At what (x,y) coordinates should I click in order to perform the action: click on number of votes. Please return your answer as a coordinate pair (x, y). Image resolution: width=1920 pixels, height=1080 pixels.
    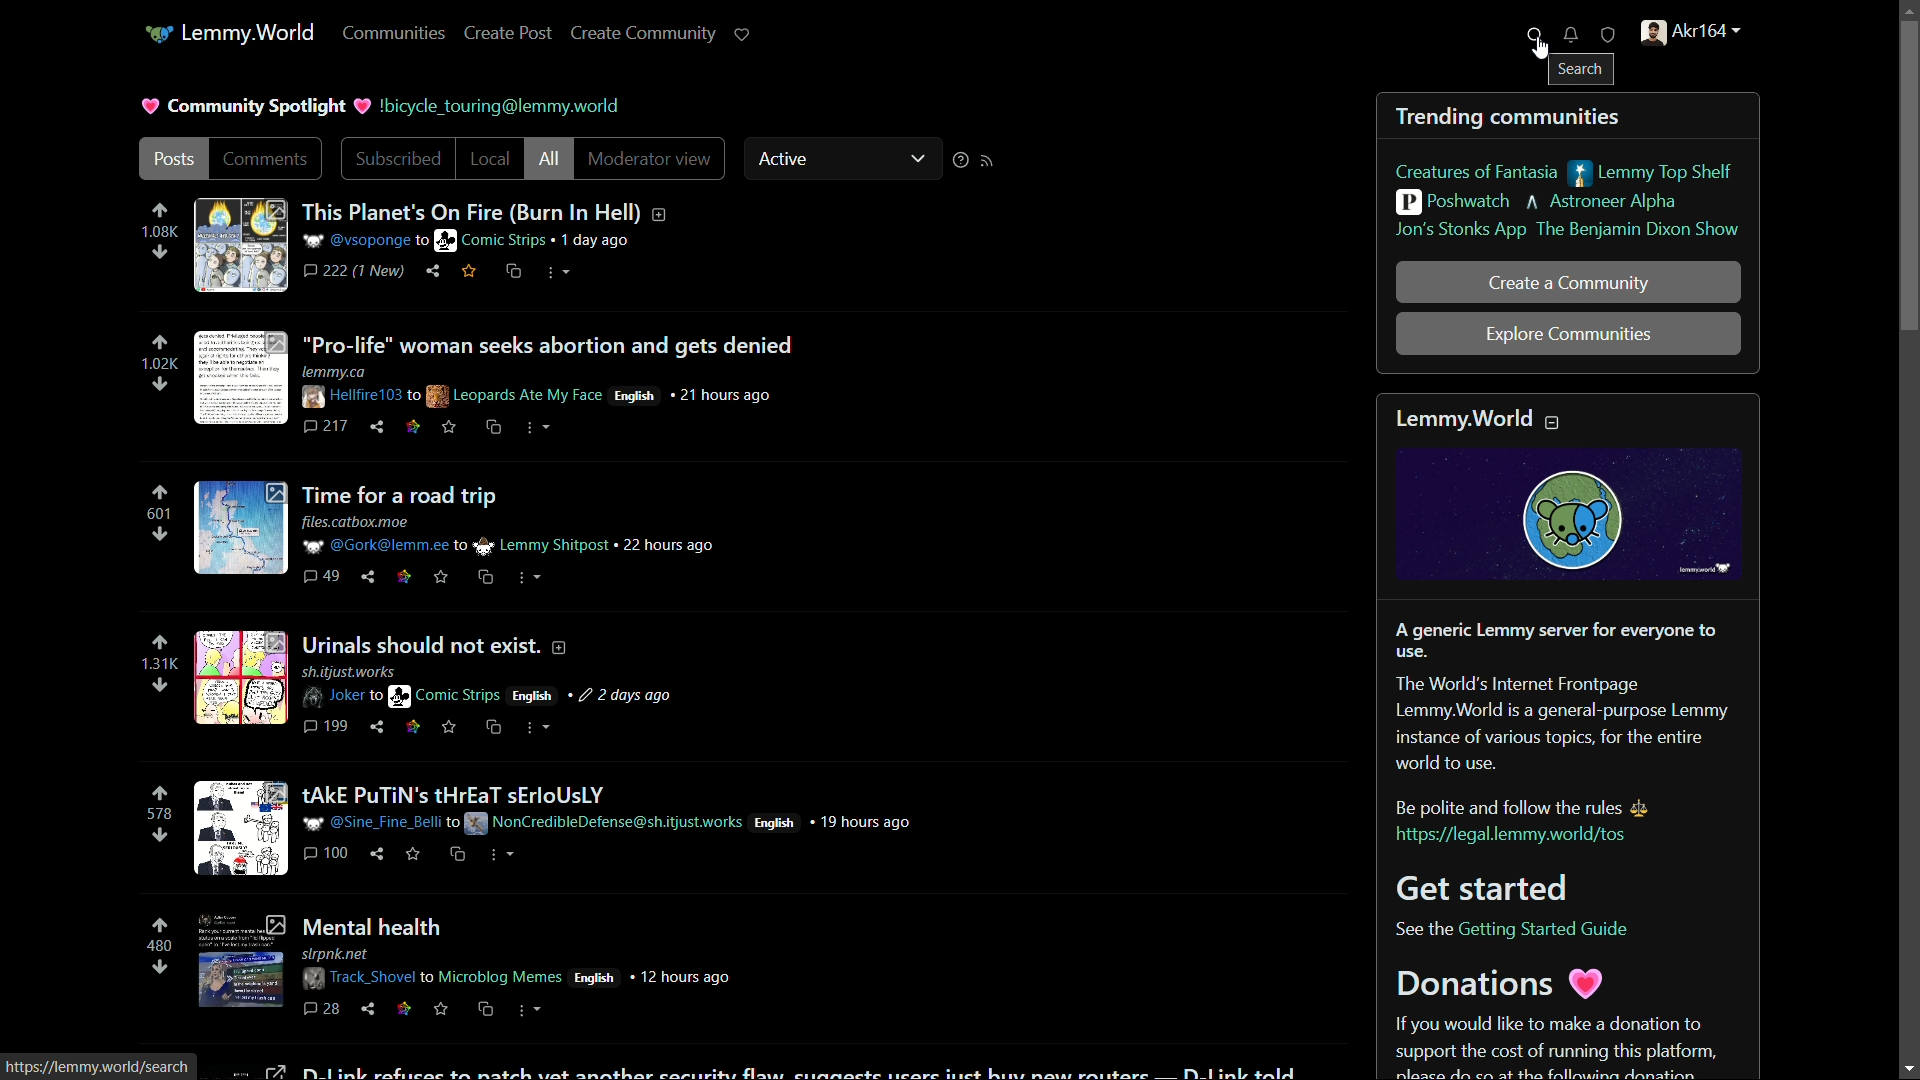
    Looking at the image, I should click on (154, 233).